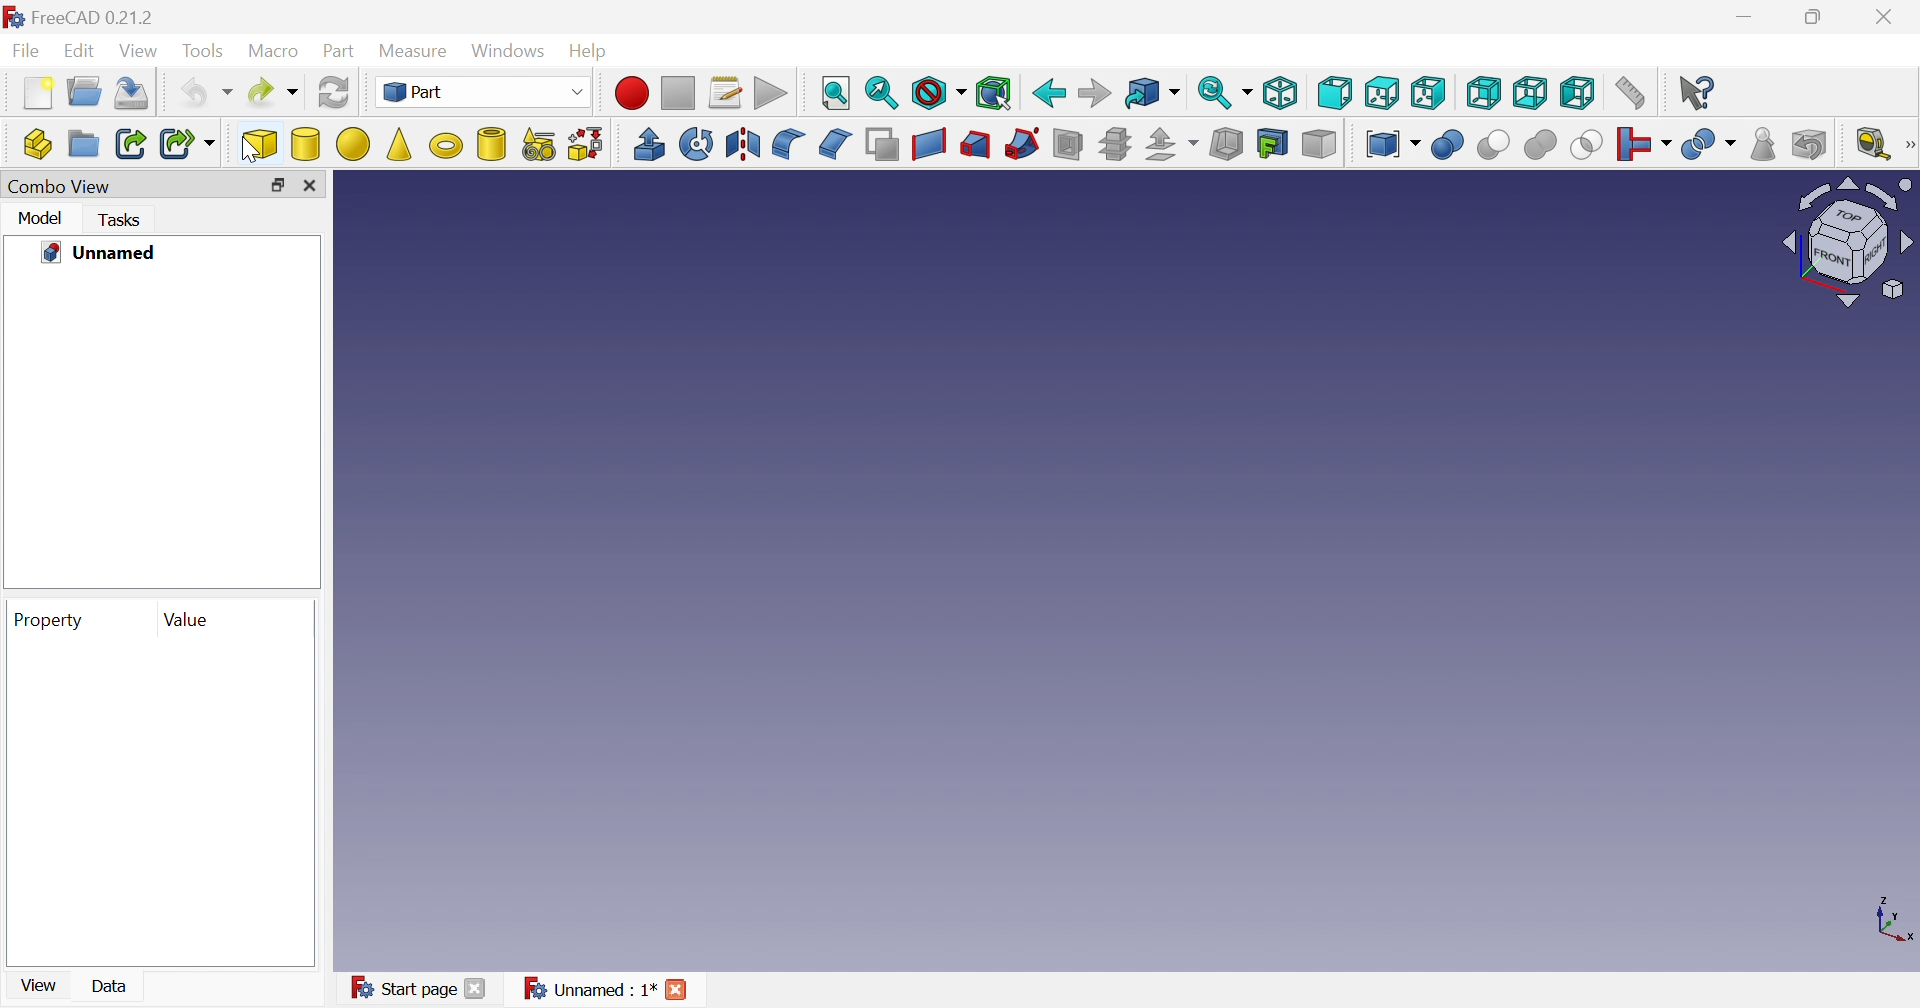  Describe the element at coordinates (259, 144) in the screenshot. I see `cube` at that location.